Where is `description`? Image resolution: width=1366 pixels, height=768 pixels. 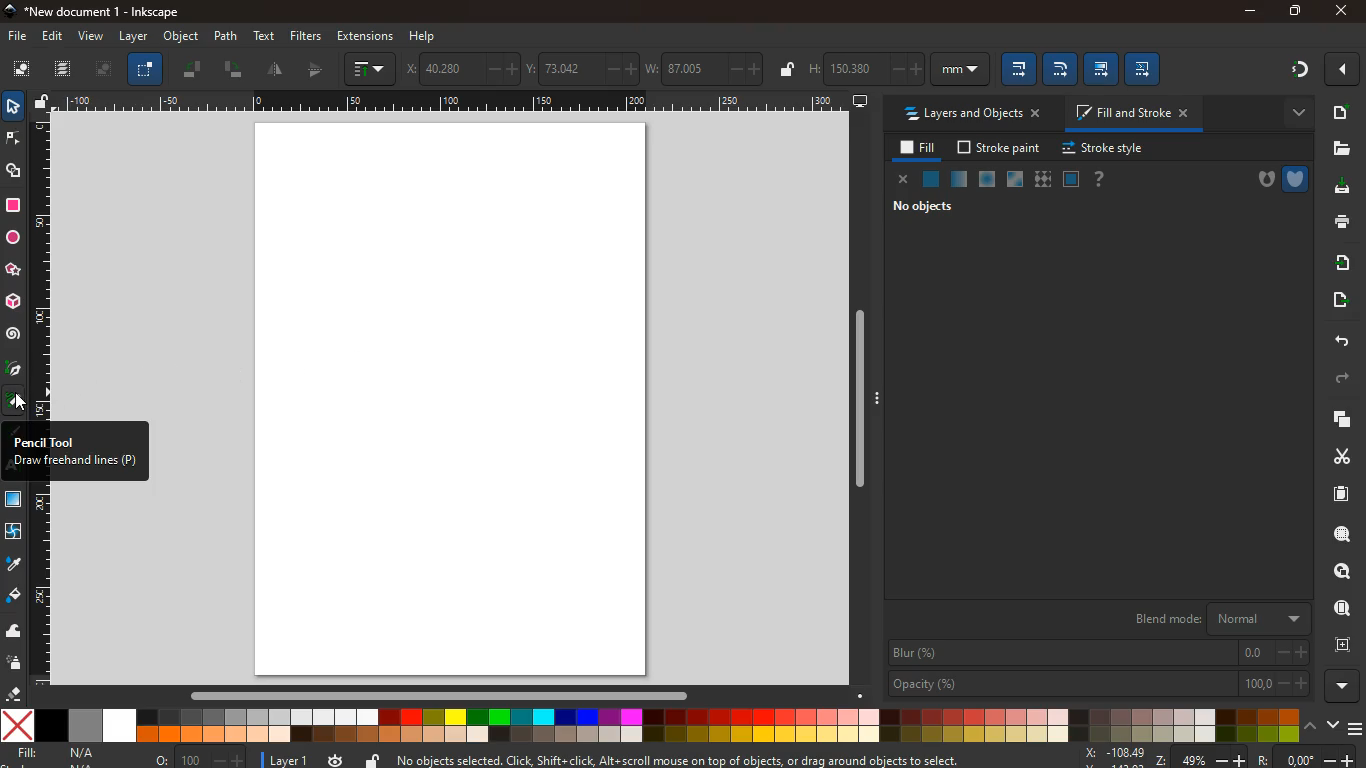 description is located at coordinates (680, 758).